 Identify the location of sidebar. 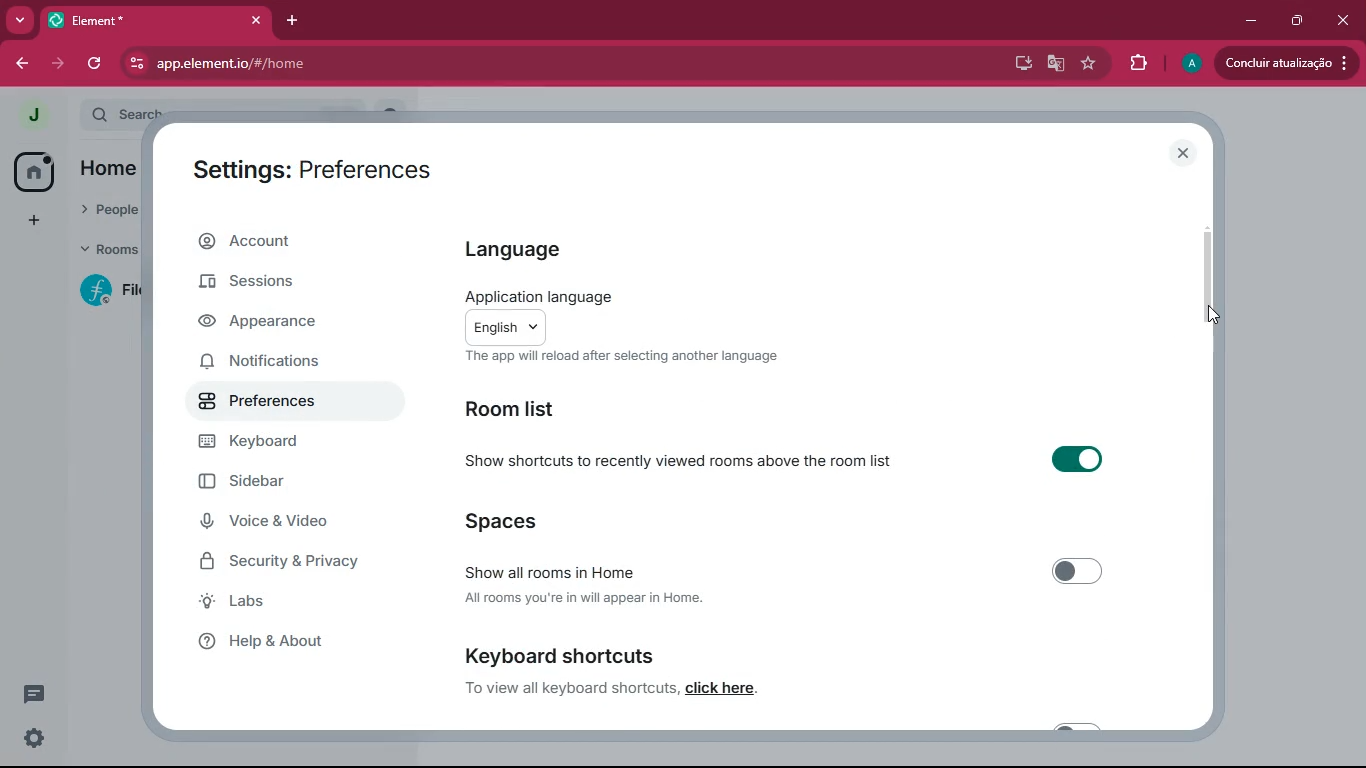
(278, 482).